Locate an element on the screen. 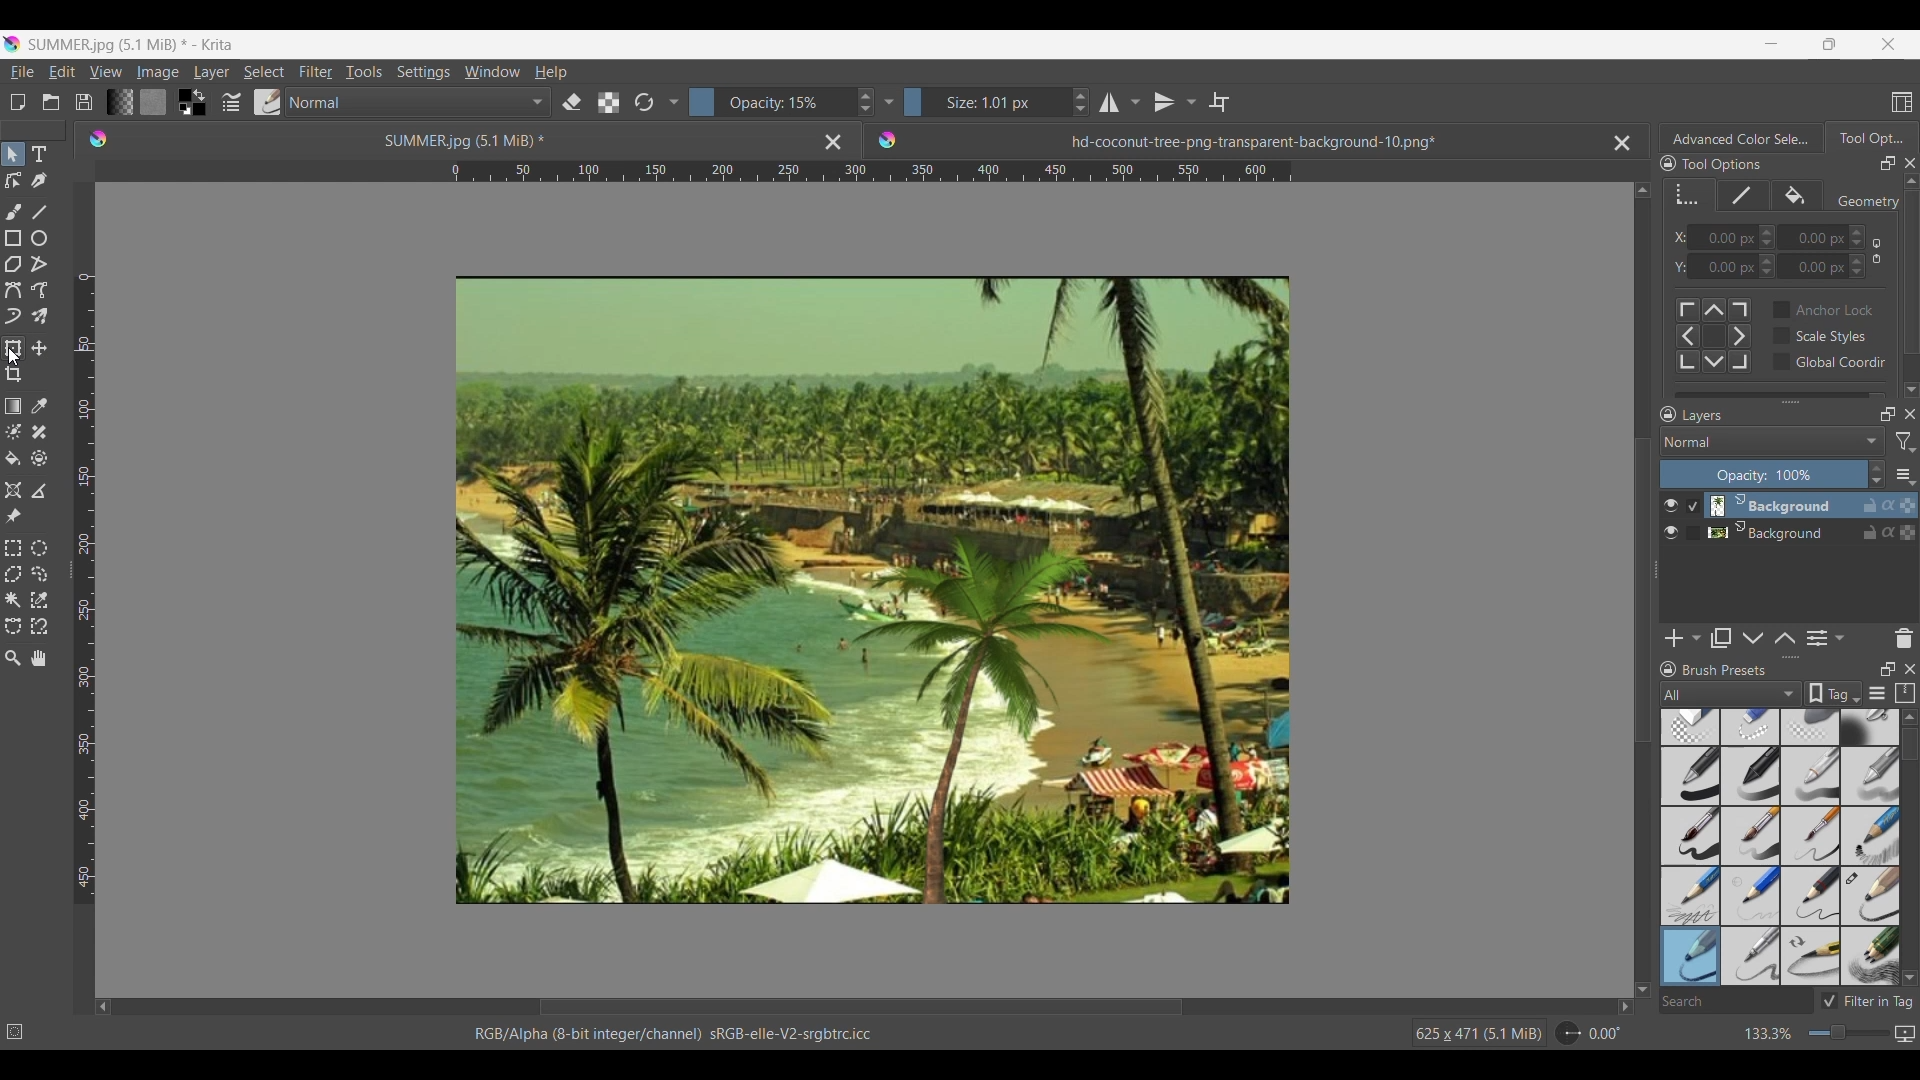 The image size is (1920, 1080). Float layers panel is located at coordinates (1888, 414).